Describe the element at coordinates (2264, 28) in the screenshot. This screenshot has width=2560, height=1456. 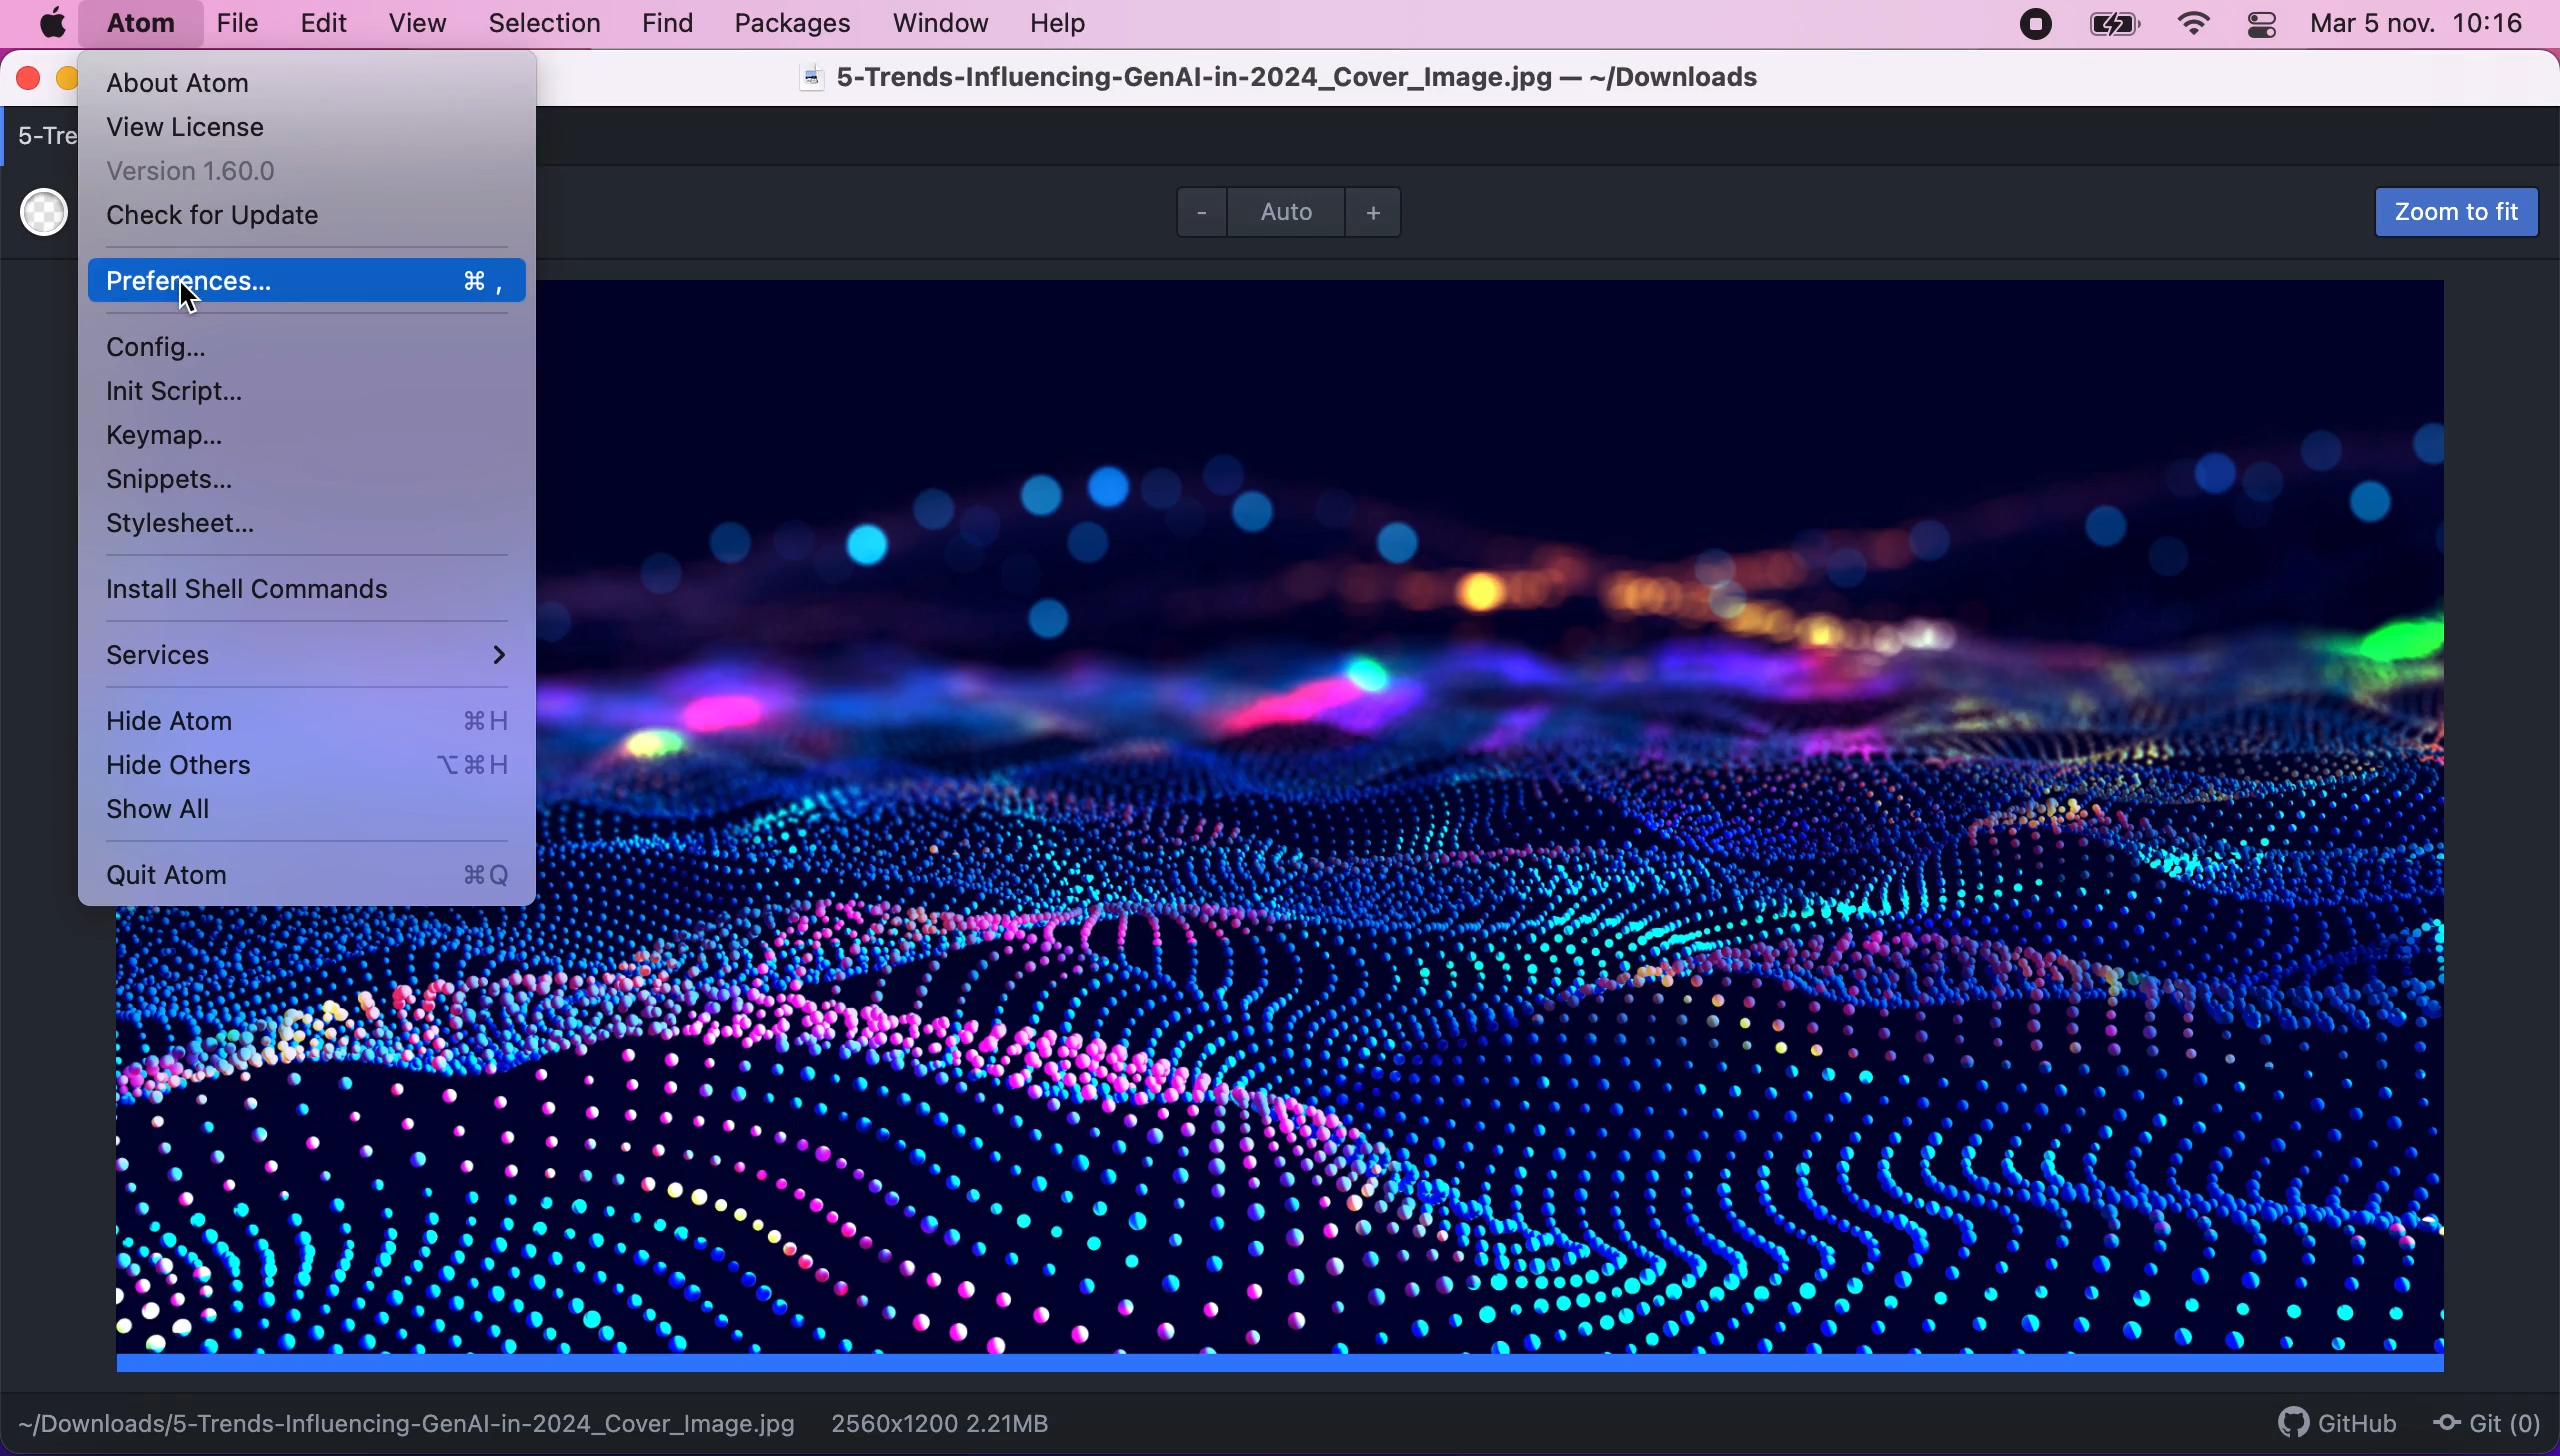
I see `control panel` at that location.